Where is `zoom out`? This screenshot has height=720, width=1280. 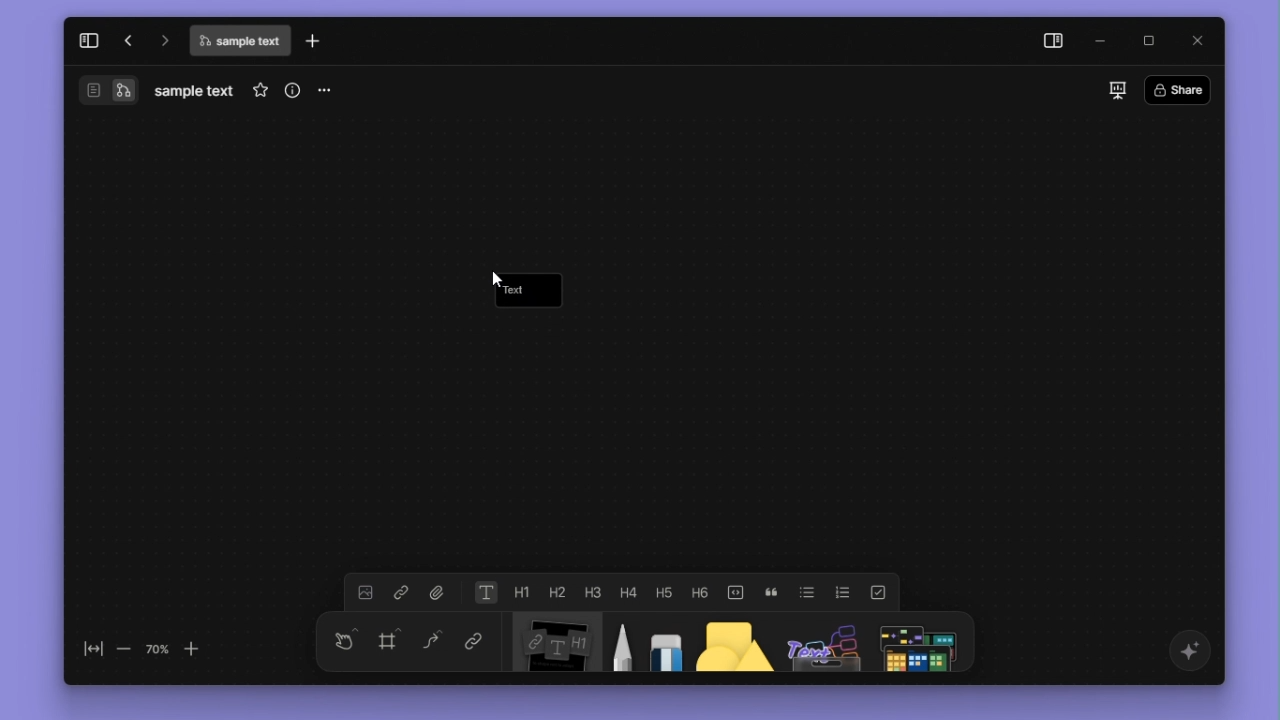 zoom out is located at coordinates (124, 650).